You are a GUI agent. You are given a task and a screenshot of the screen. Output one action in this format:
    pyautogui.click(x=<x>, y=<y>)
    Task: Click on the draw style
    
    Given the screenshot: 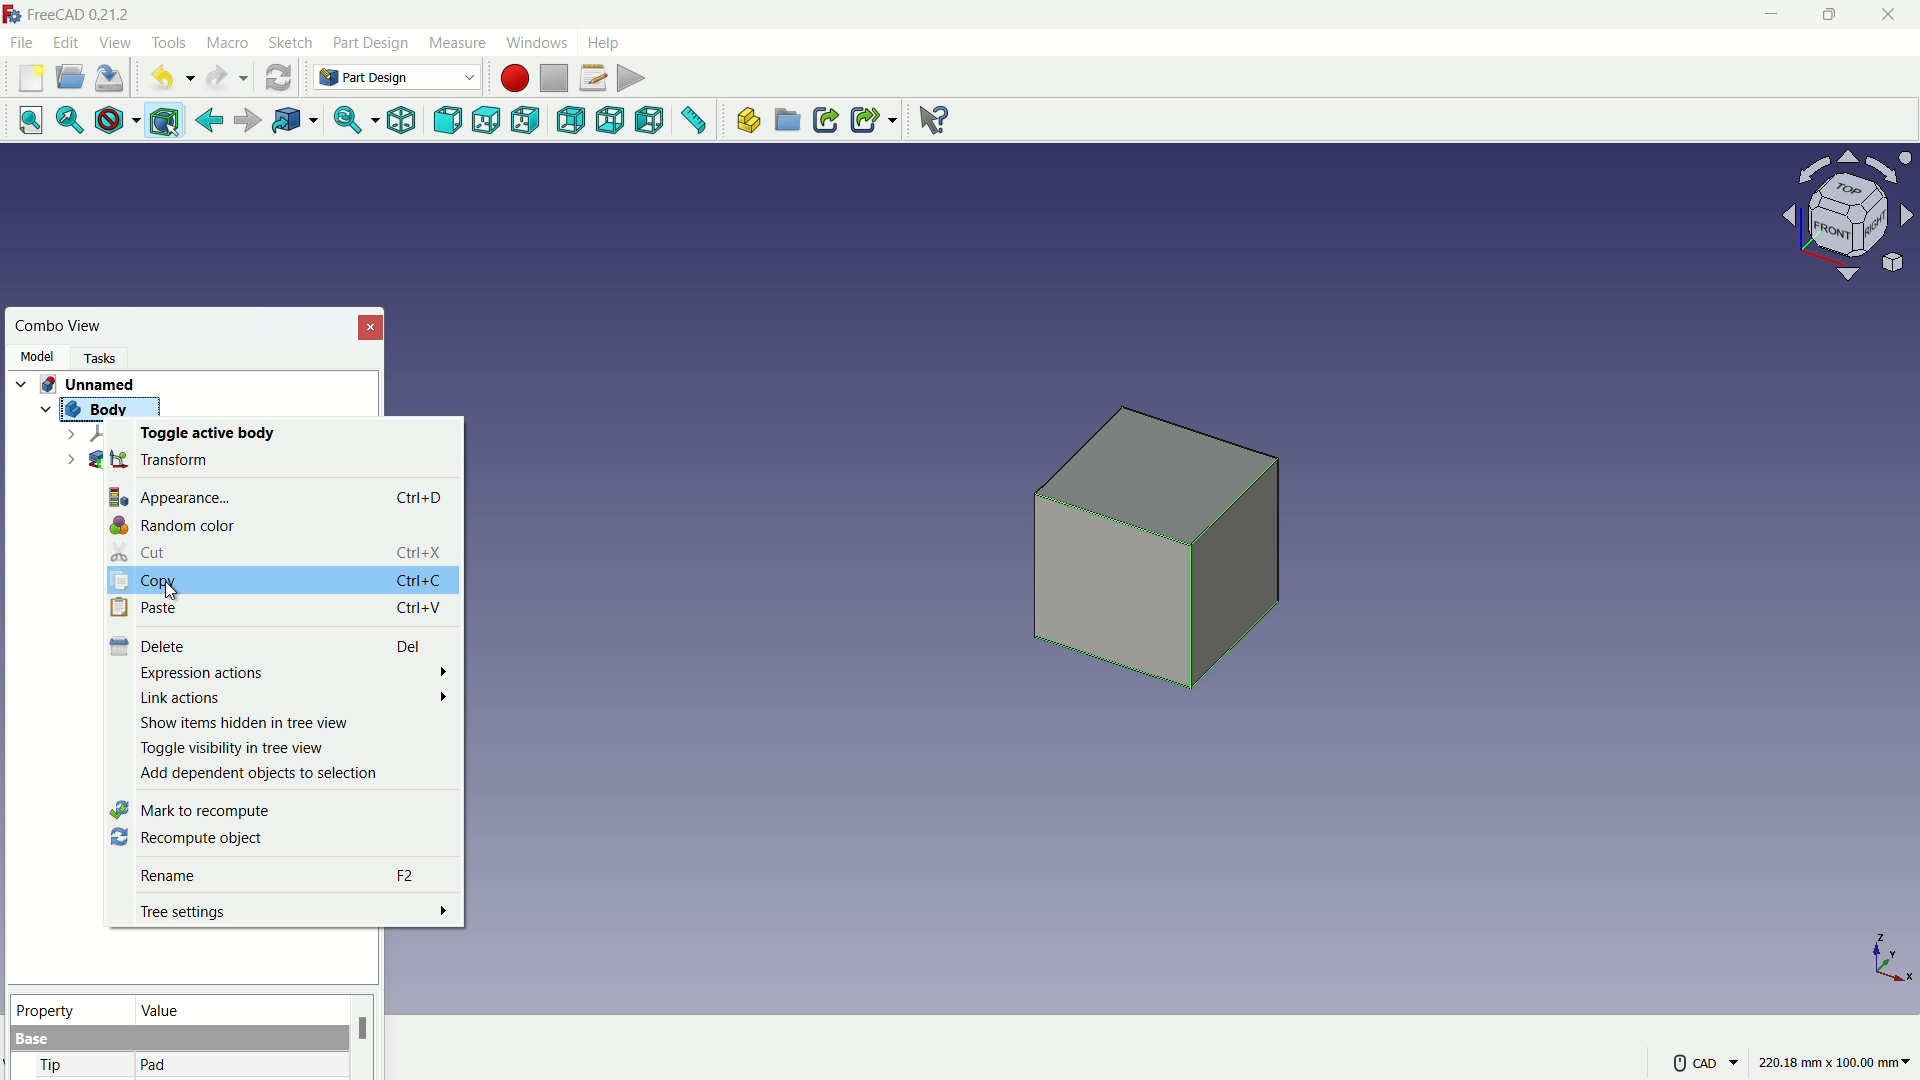 What is the action you would take?
    pyautogui.click(x=113, y=121)
    